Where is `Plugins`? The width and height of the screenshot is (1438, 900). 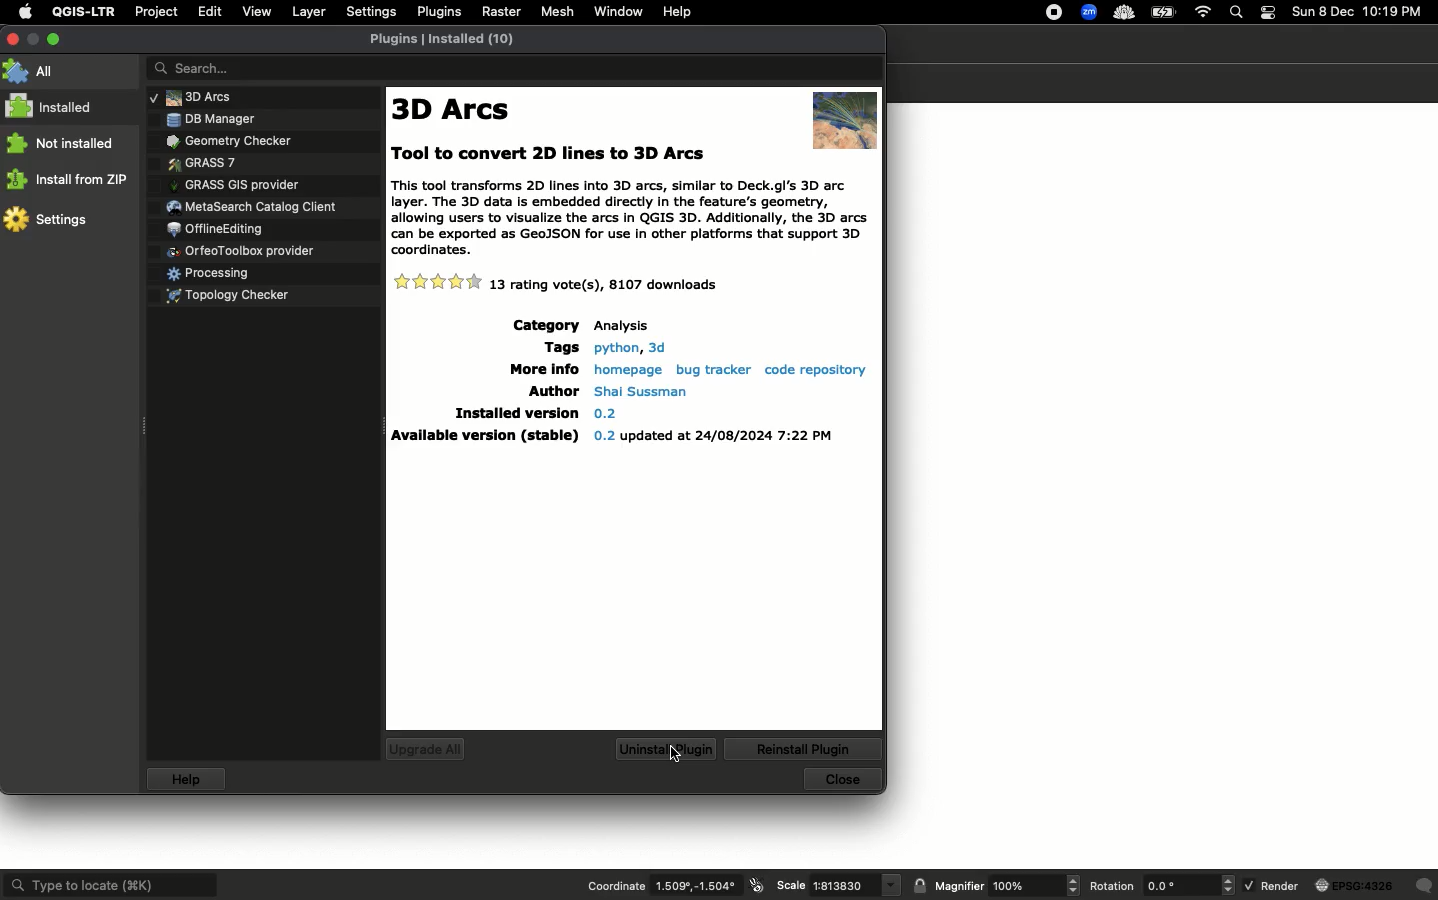
Plugins is located at coordinates (439, 12).